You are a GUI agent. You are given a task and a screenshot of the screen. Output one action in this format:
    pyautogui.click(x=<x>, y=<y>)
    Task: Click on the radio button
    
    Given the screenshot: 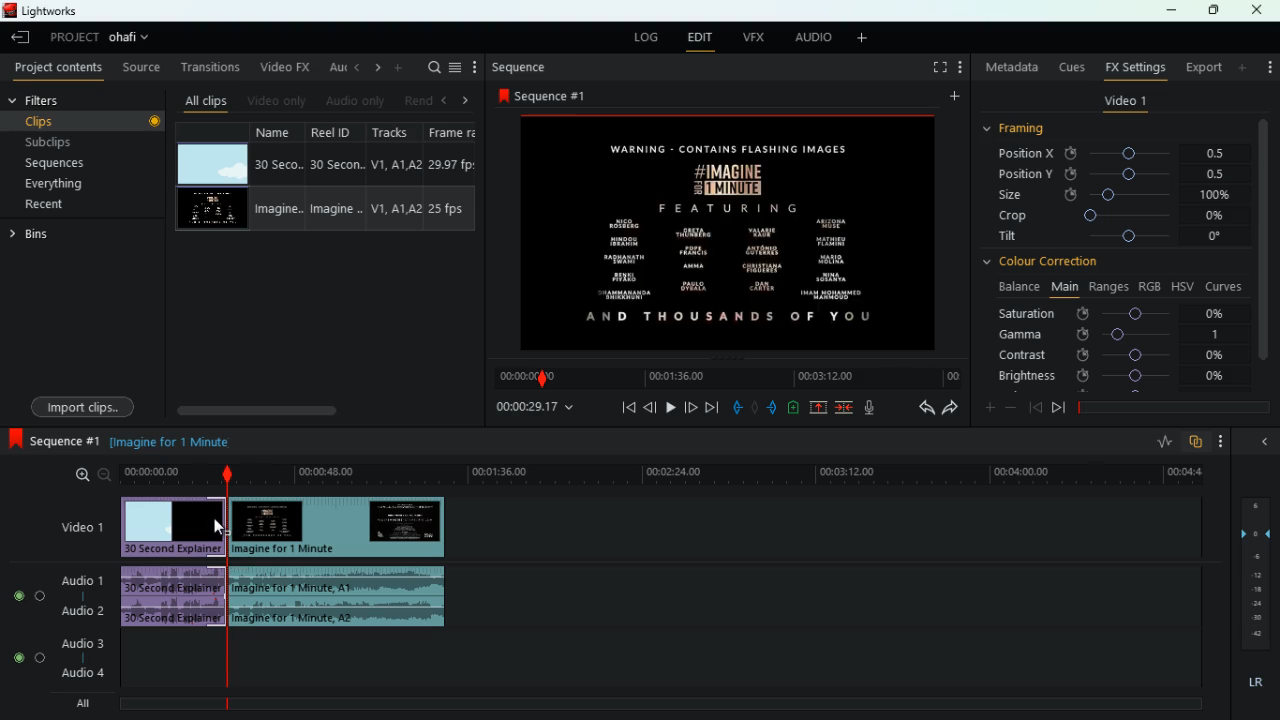 What is the action you would take?
    pyautogui.click(x=25, y=621)
    